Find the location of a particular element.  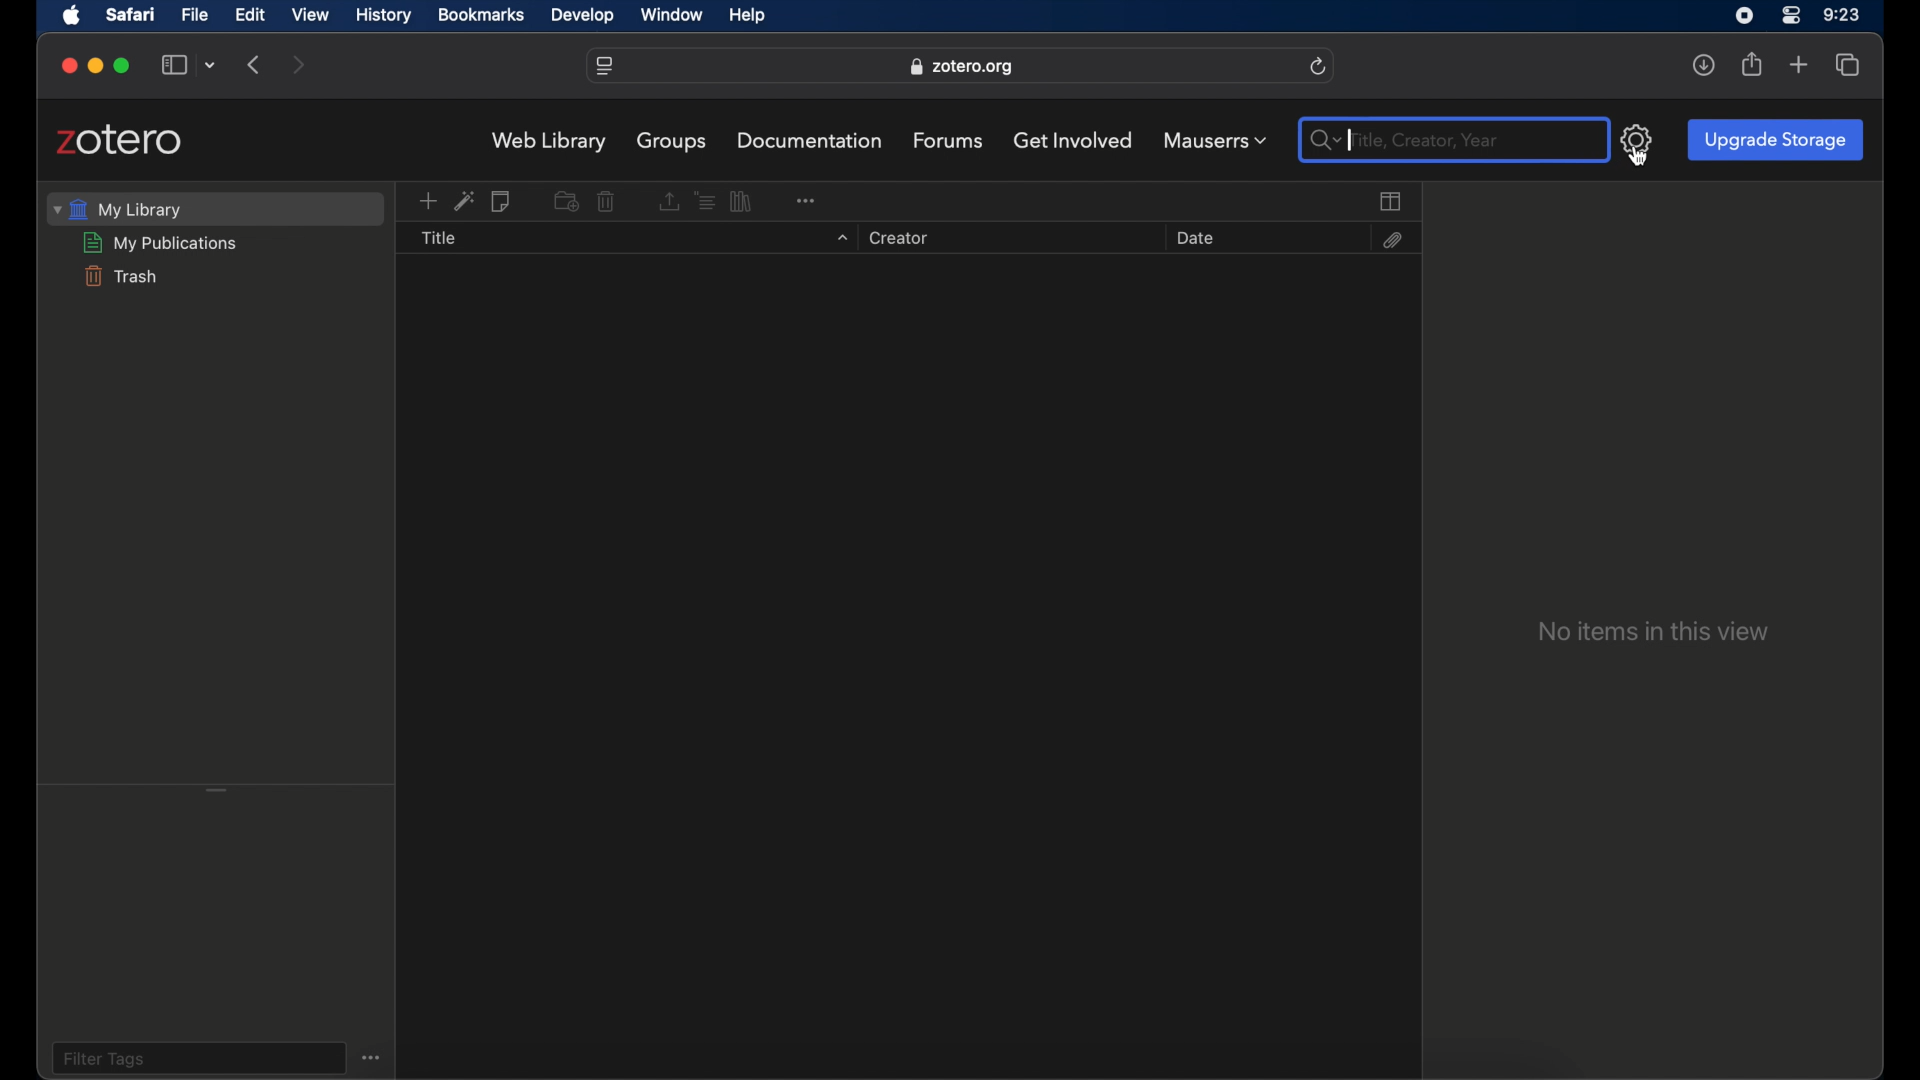

screen recorded is located at coordinates (1744, 14).